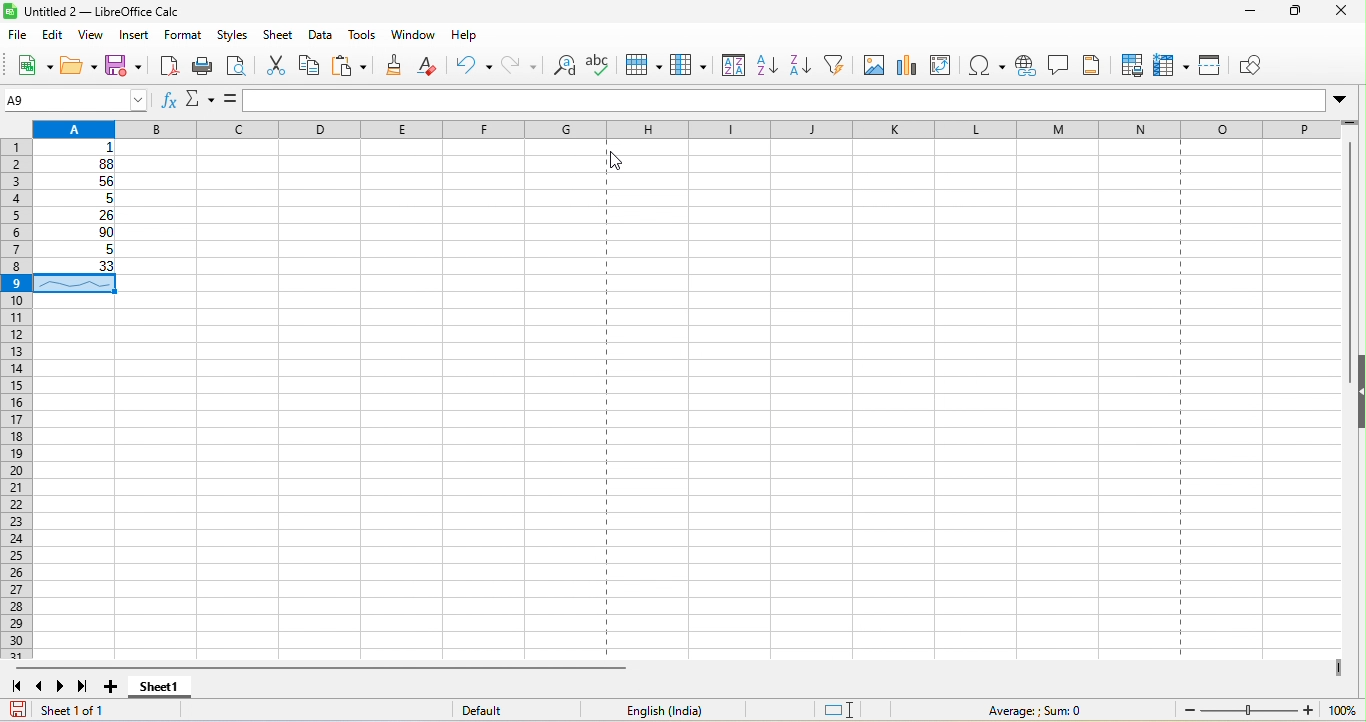  Describe the element at coordinates (1240, 14) in the screenshot. I see `minimize` at that location.